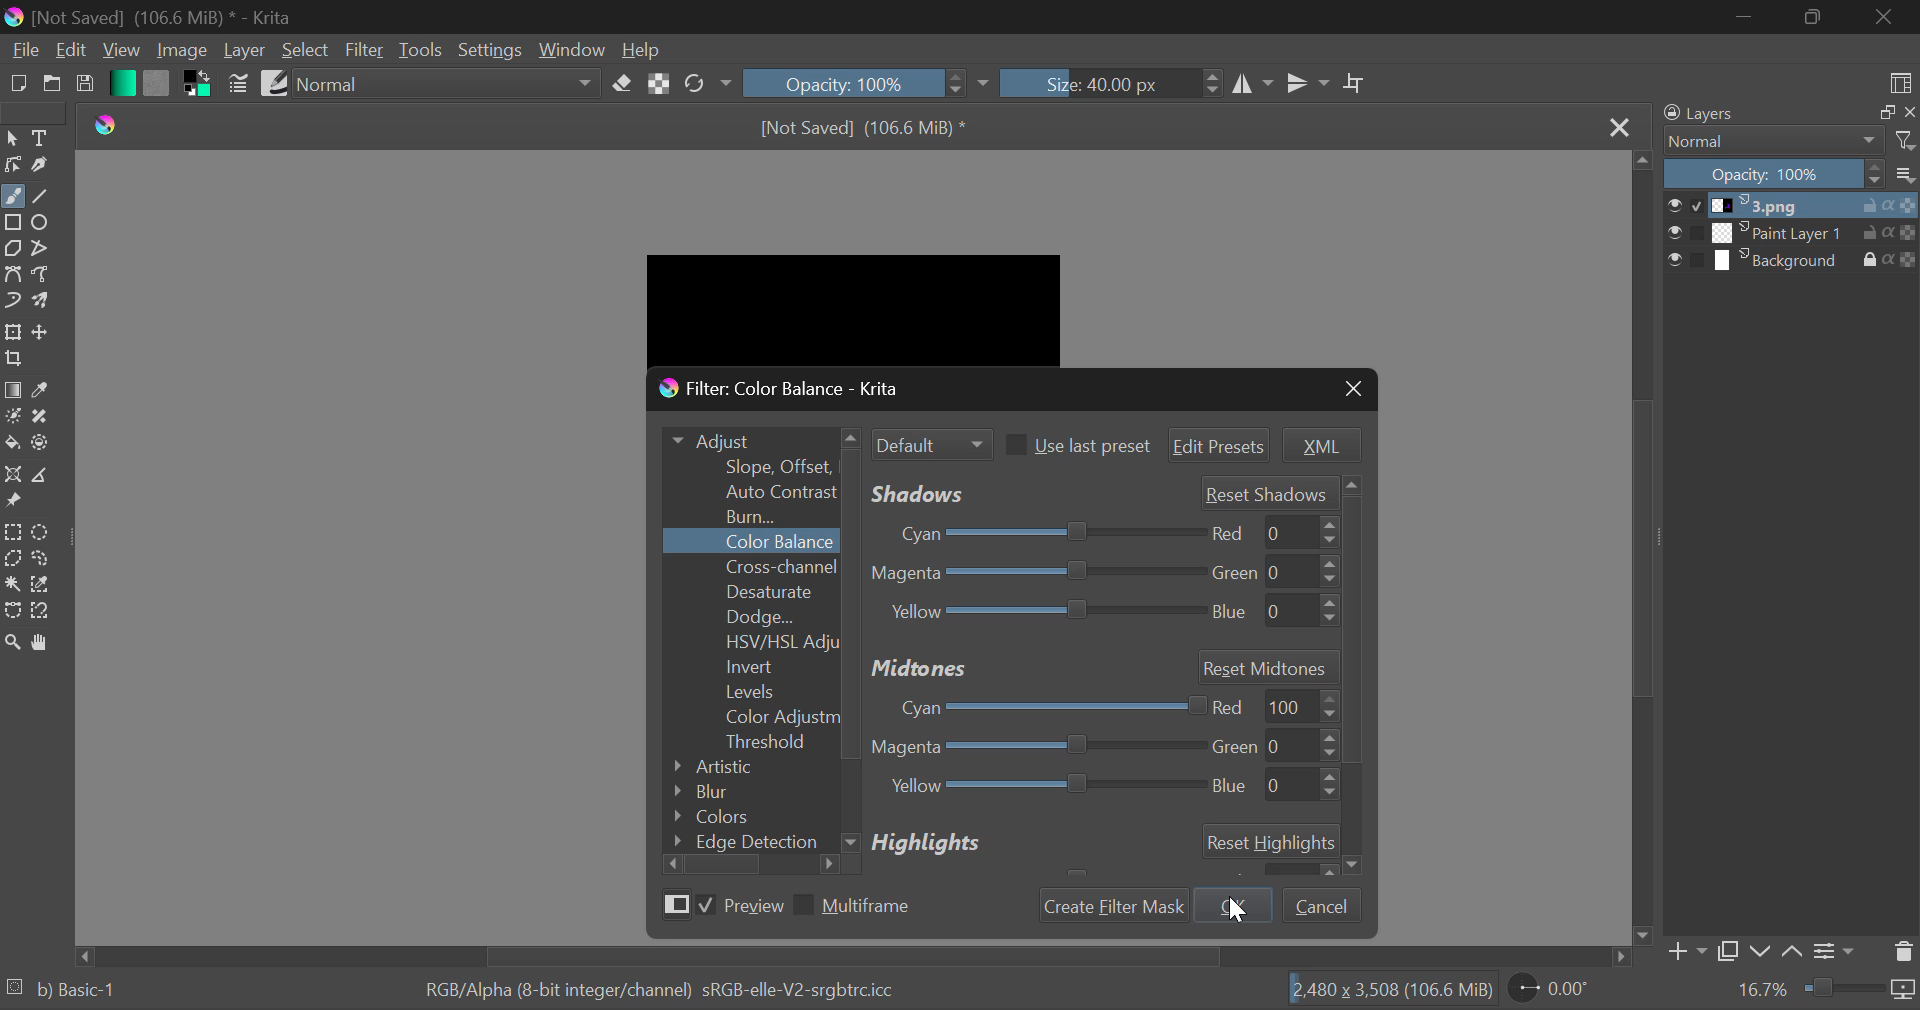 The height and width of the screenshot is (1010, 1920). What do you see at coordinates (239, 83) in the screenshot?
I see `Brush Settings` at bounding box center [239, 83].